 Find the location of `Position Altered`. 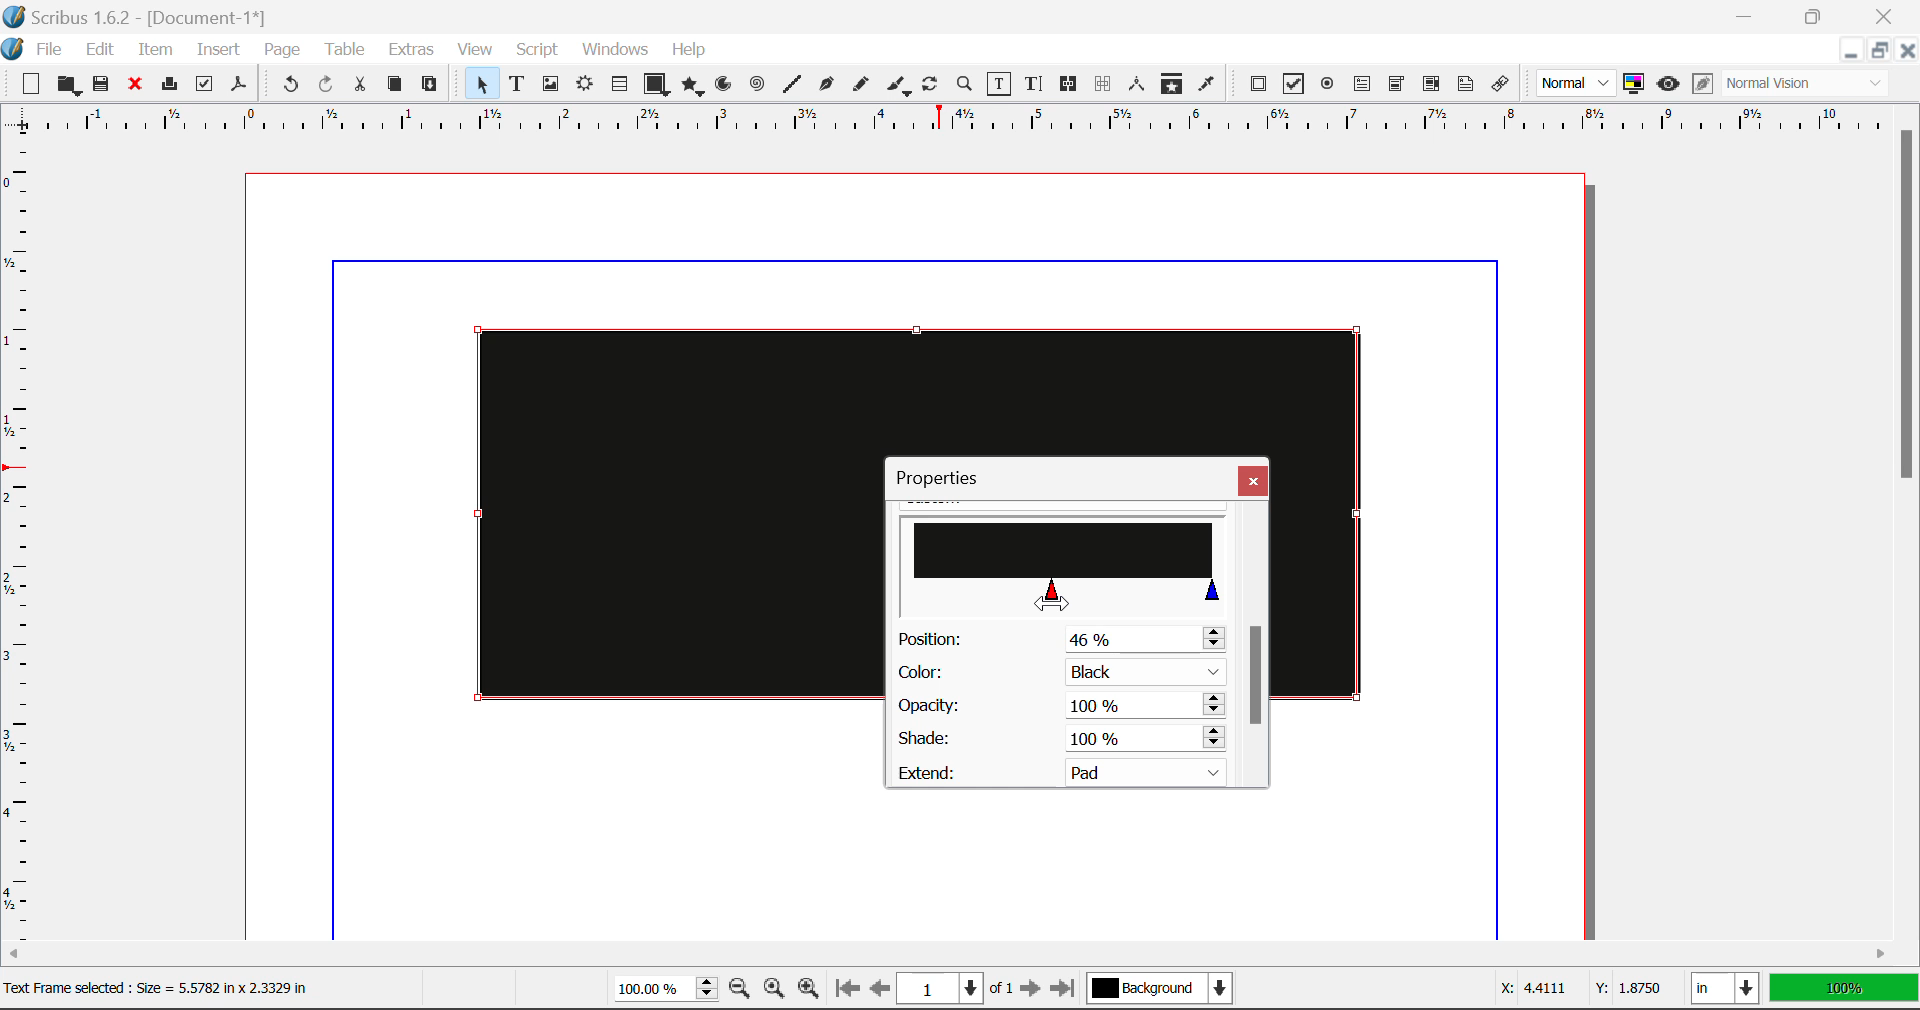

Position Altered is located at coordinates (1066, 639).